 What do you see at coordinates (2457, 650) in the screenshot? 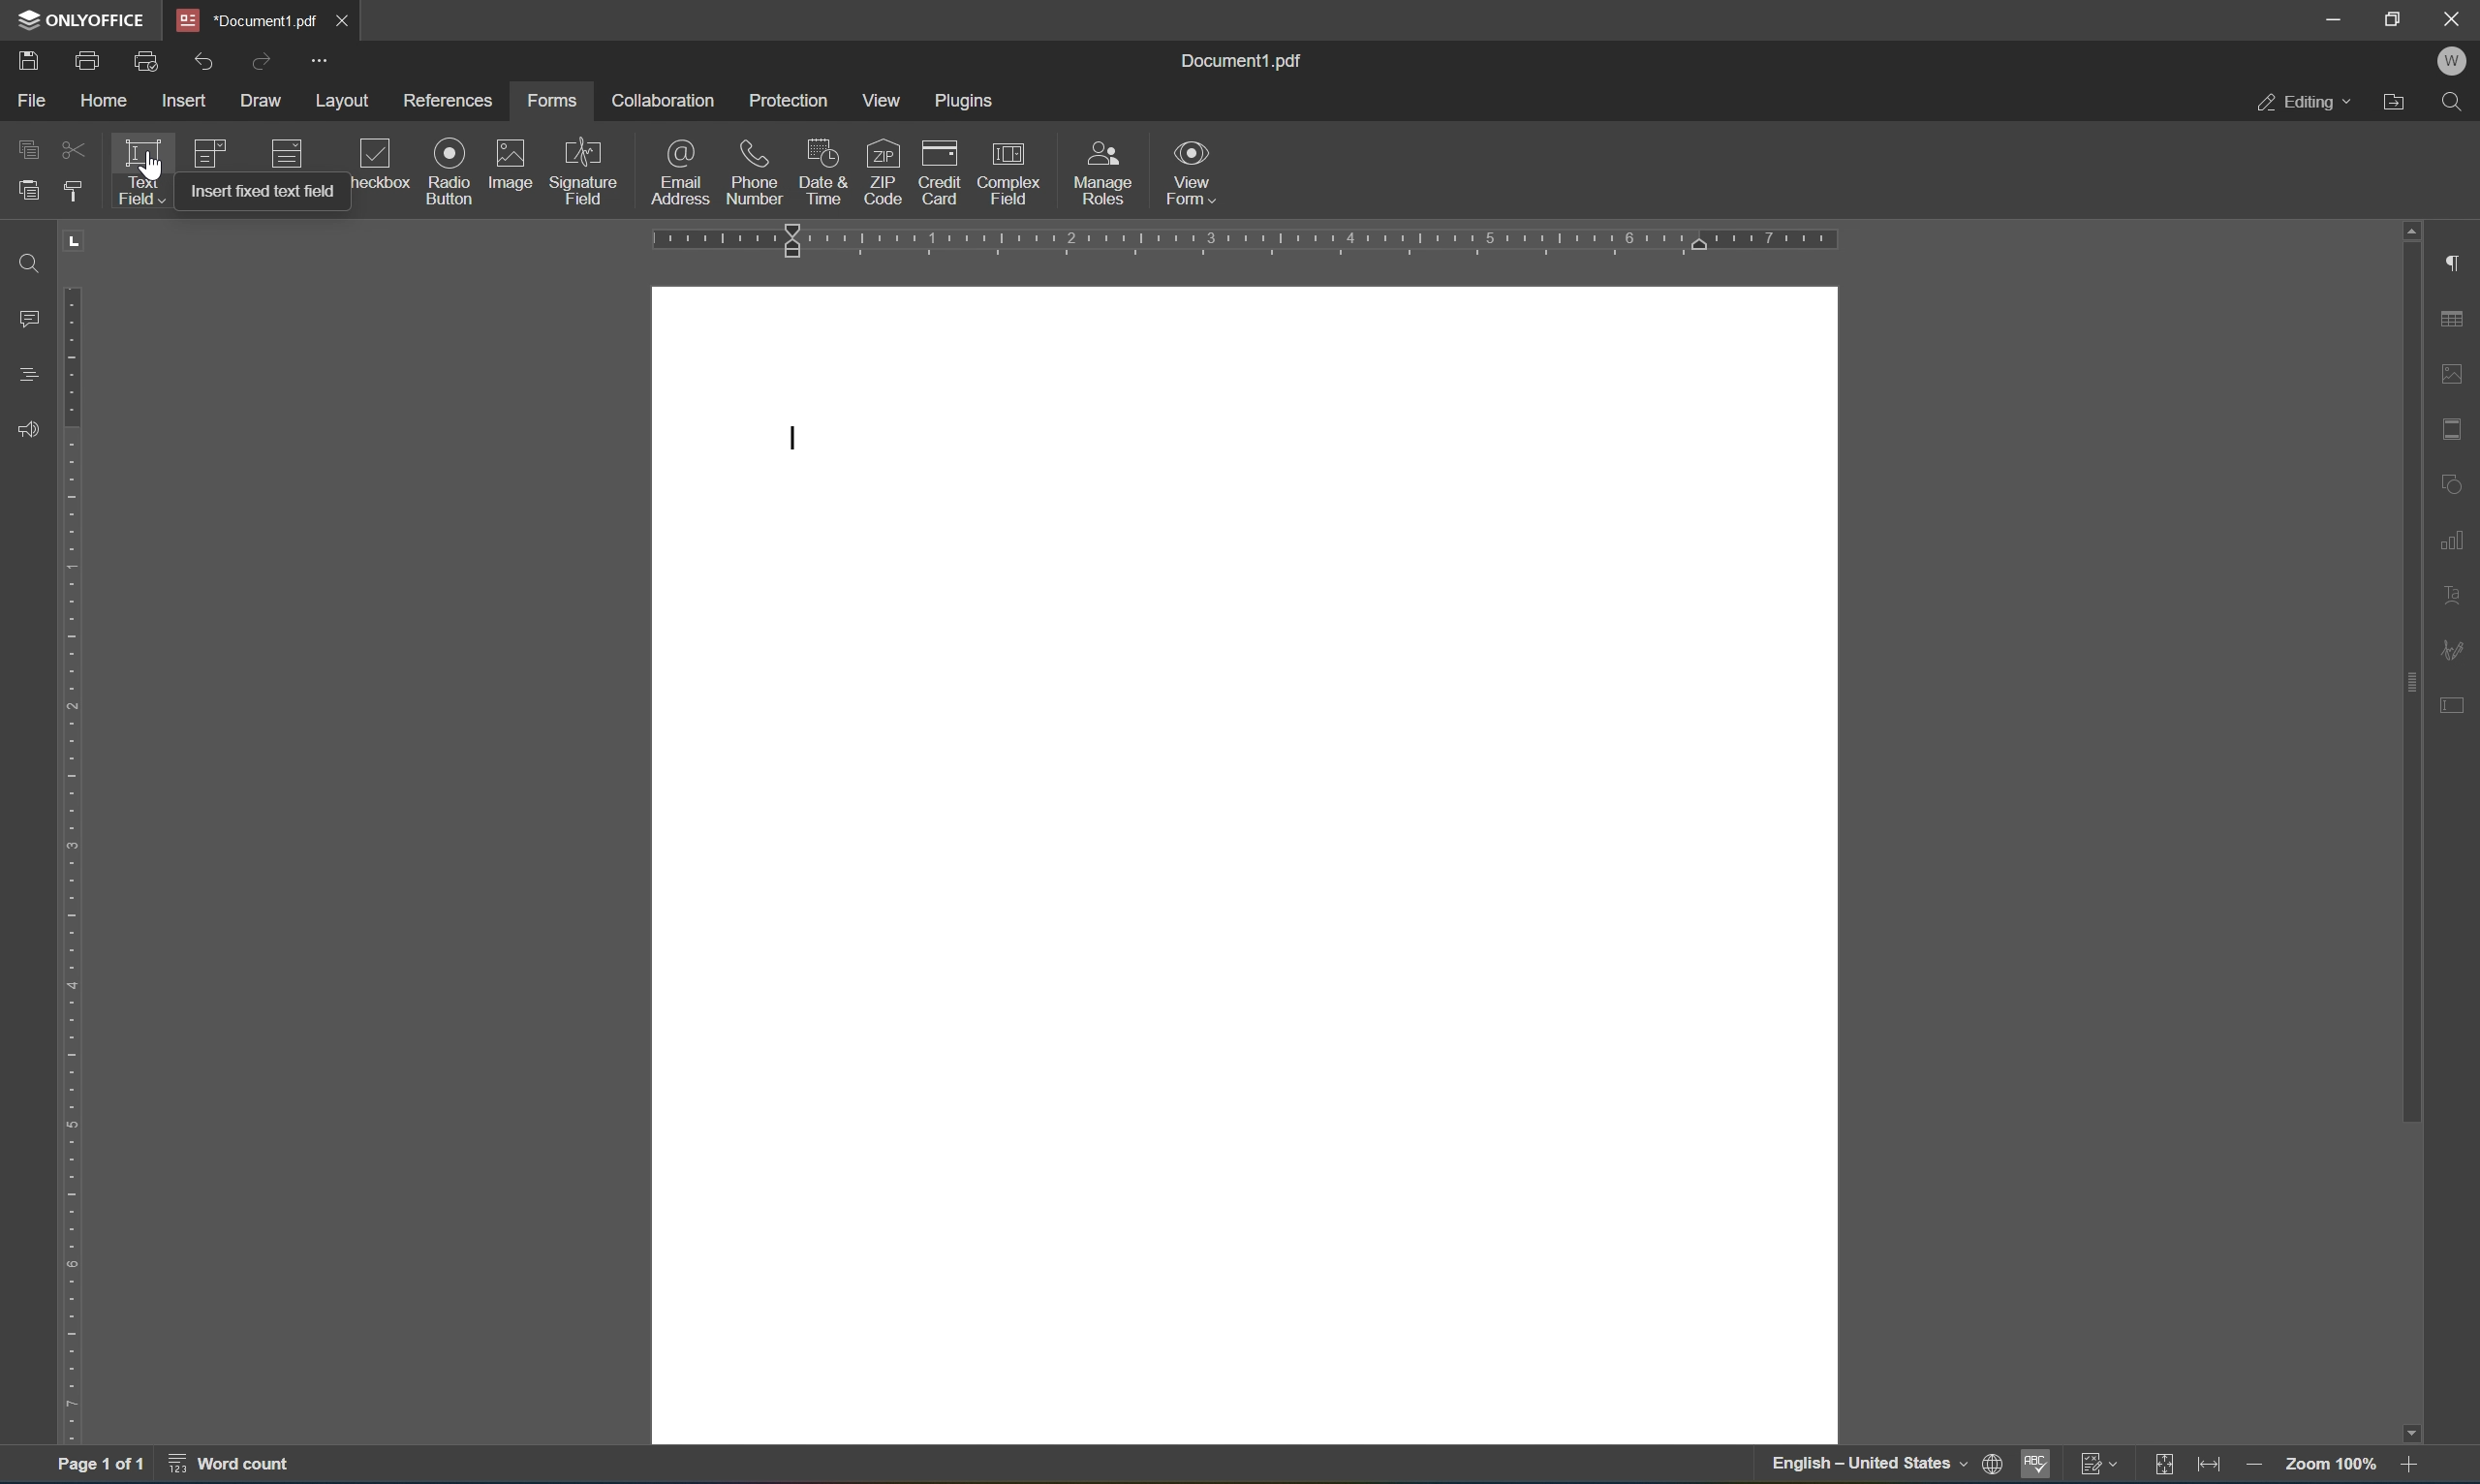
I see `signature settings` at bounding box center [2457, 650].